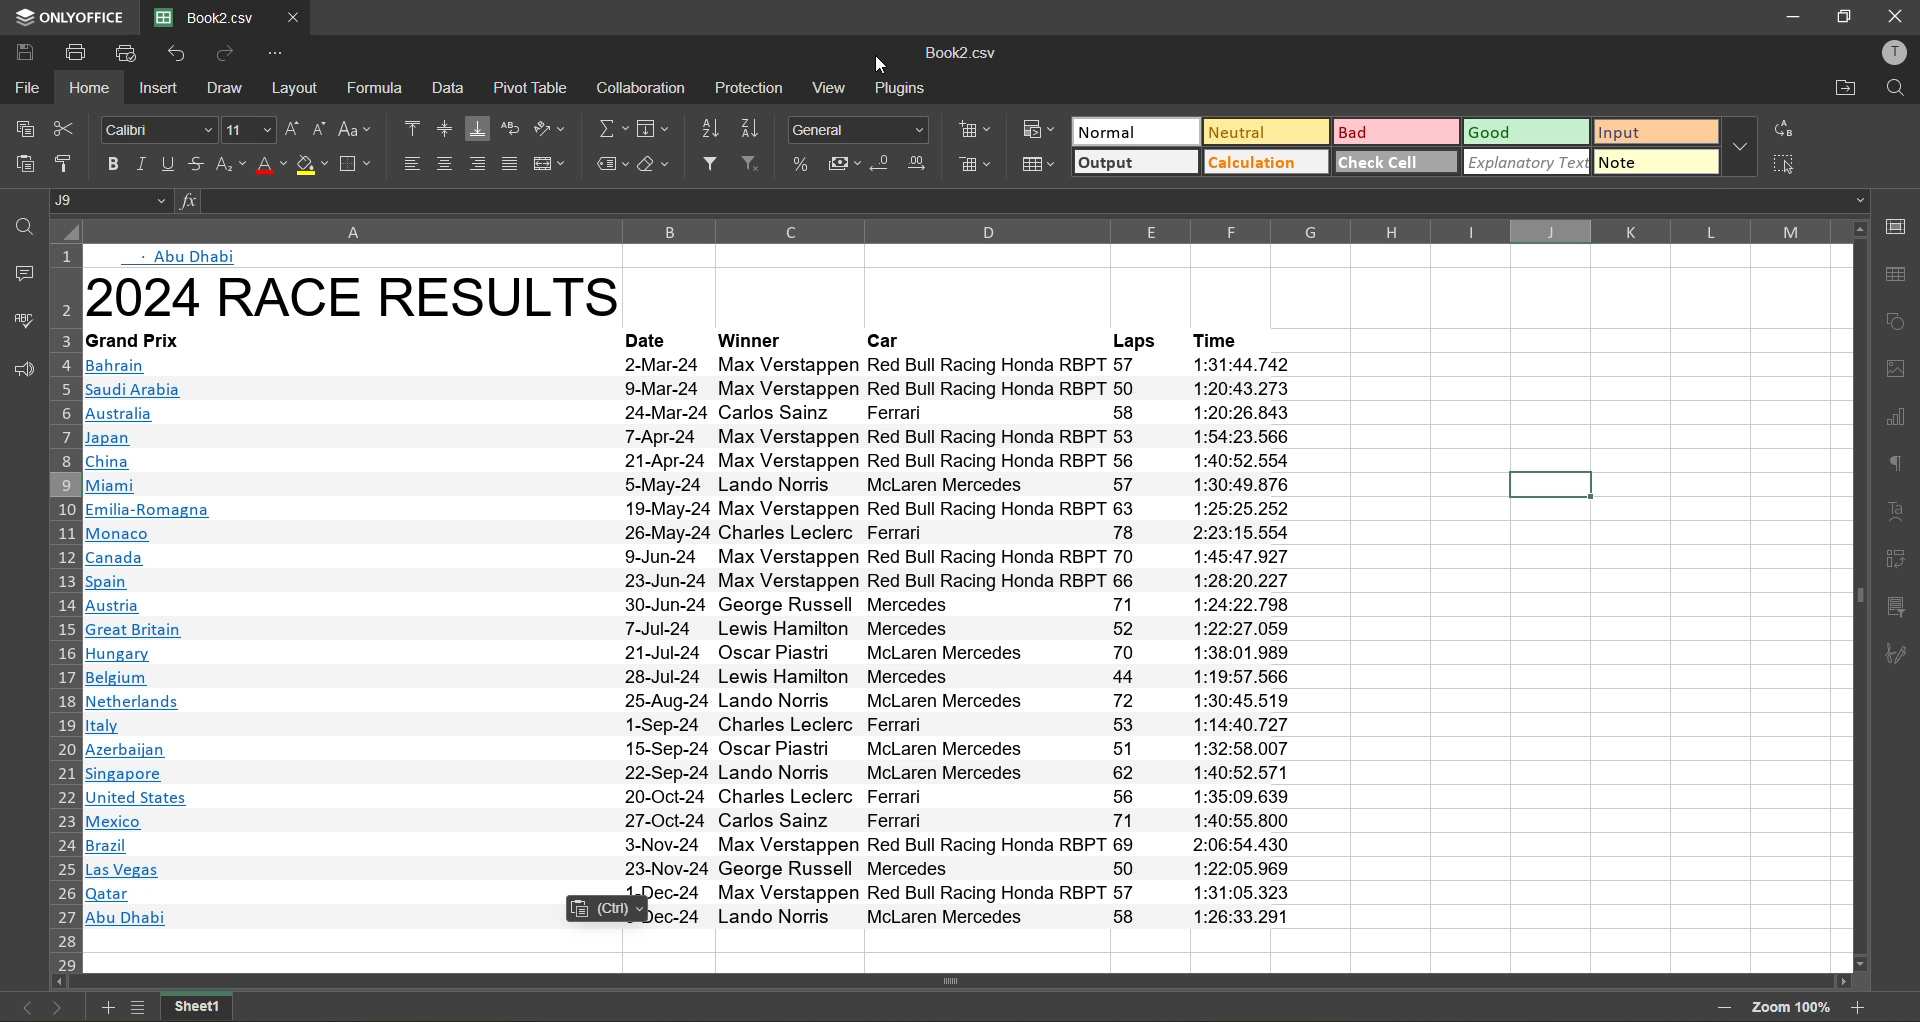 The height and width of the screenshot is (1022, 1920). Describe the element at coordinates (1740, 146) in the screenshot. I see `more options` at that location.